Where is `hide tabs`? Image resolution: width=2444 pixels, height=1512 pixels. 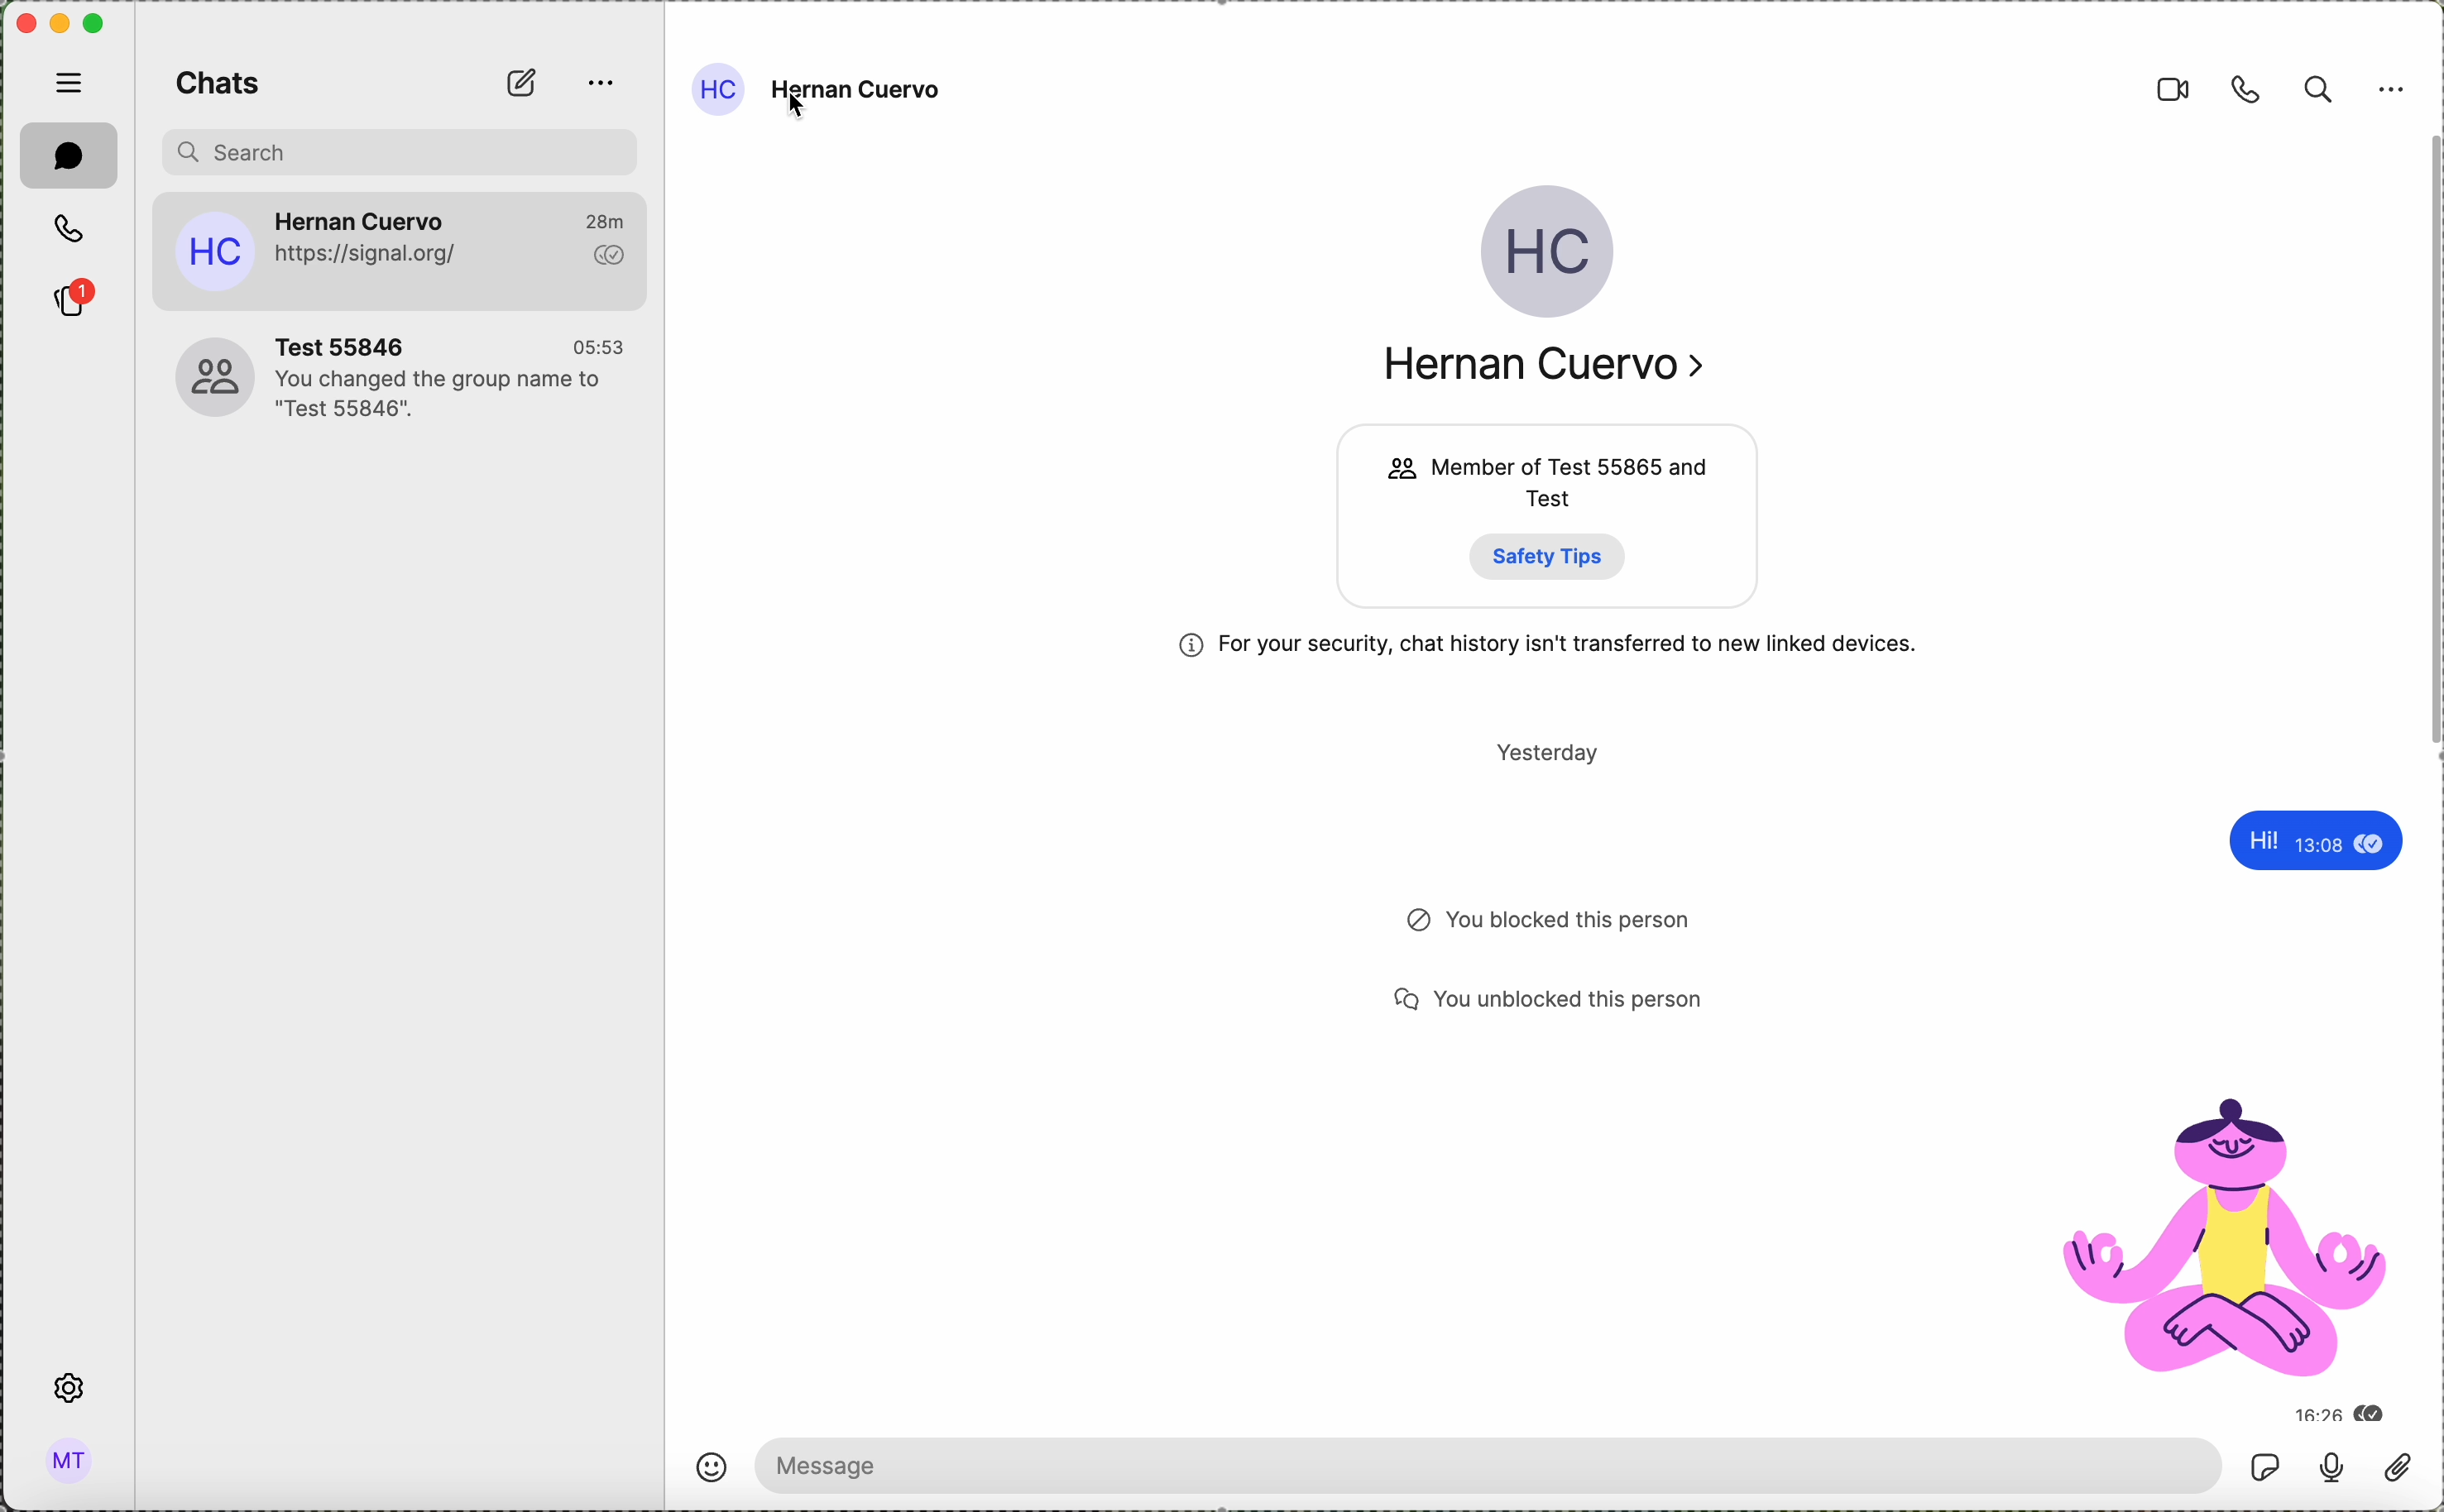
hide tabs is located at coordinates (67, 84).